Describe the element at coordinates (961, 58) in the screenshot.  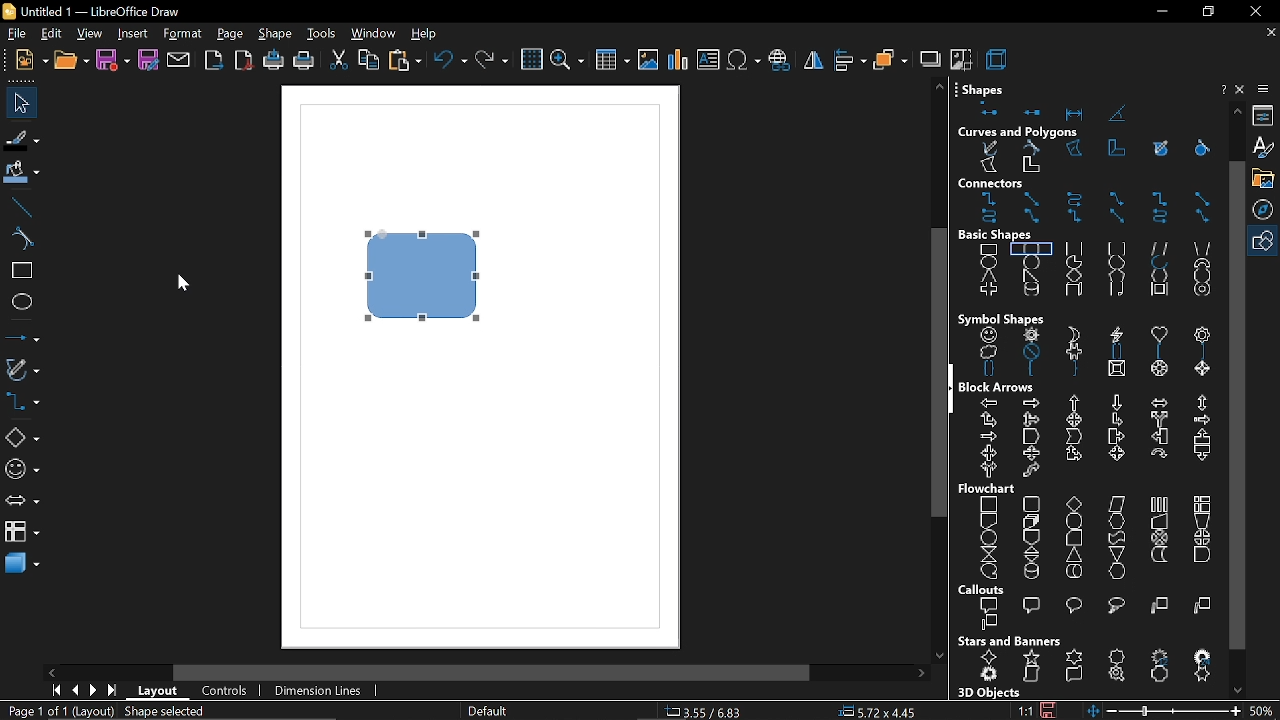
I see `crop` at that location.